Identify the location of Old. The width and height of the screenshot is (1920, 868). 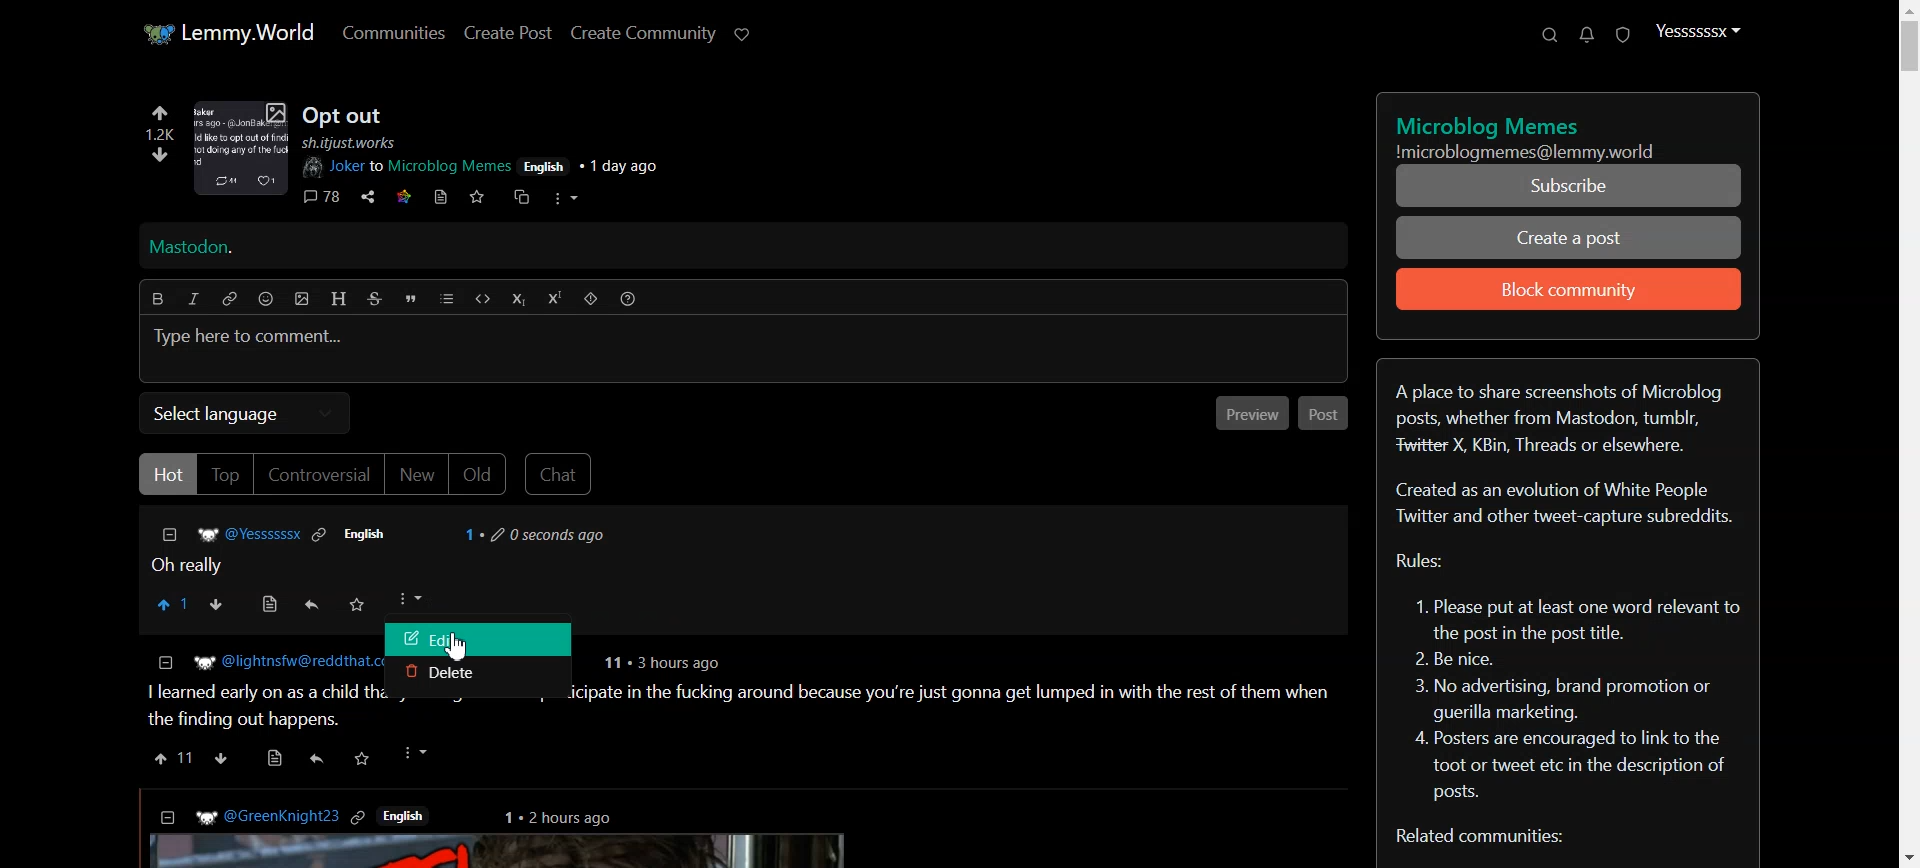
(479, 474).